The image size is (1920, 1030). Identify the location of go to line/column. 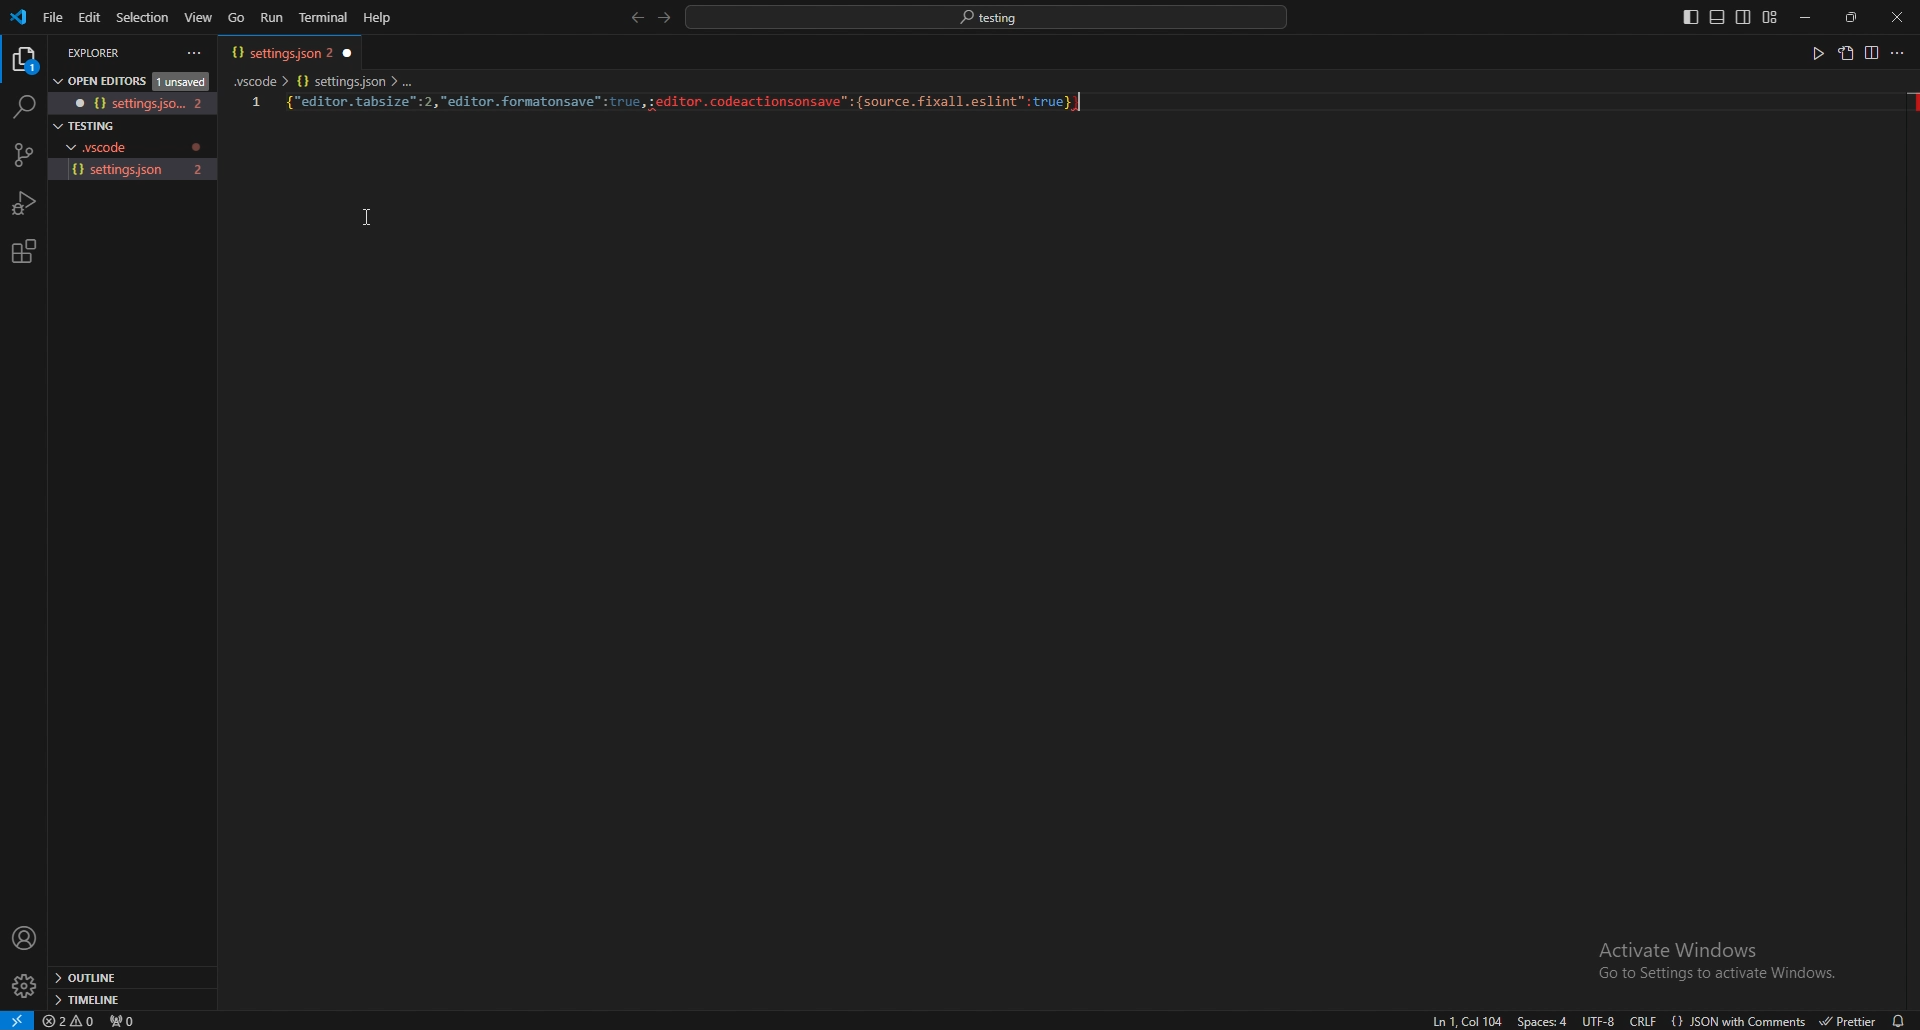
(1472, 1020).